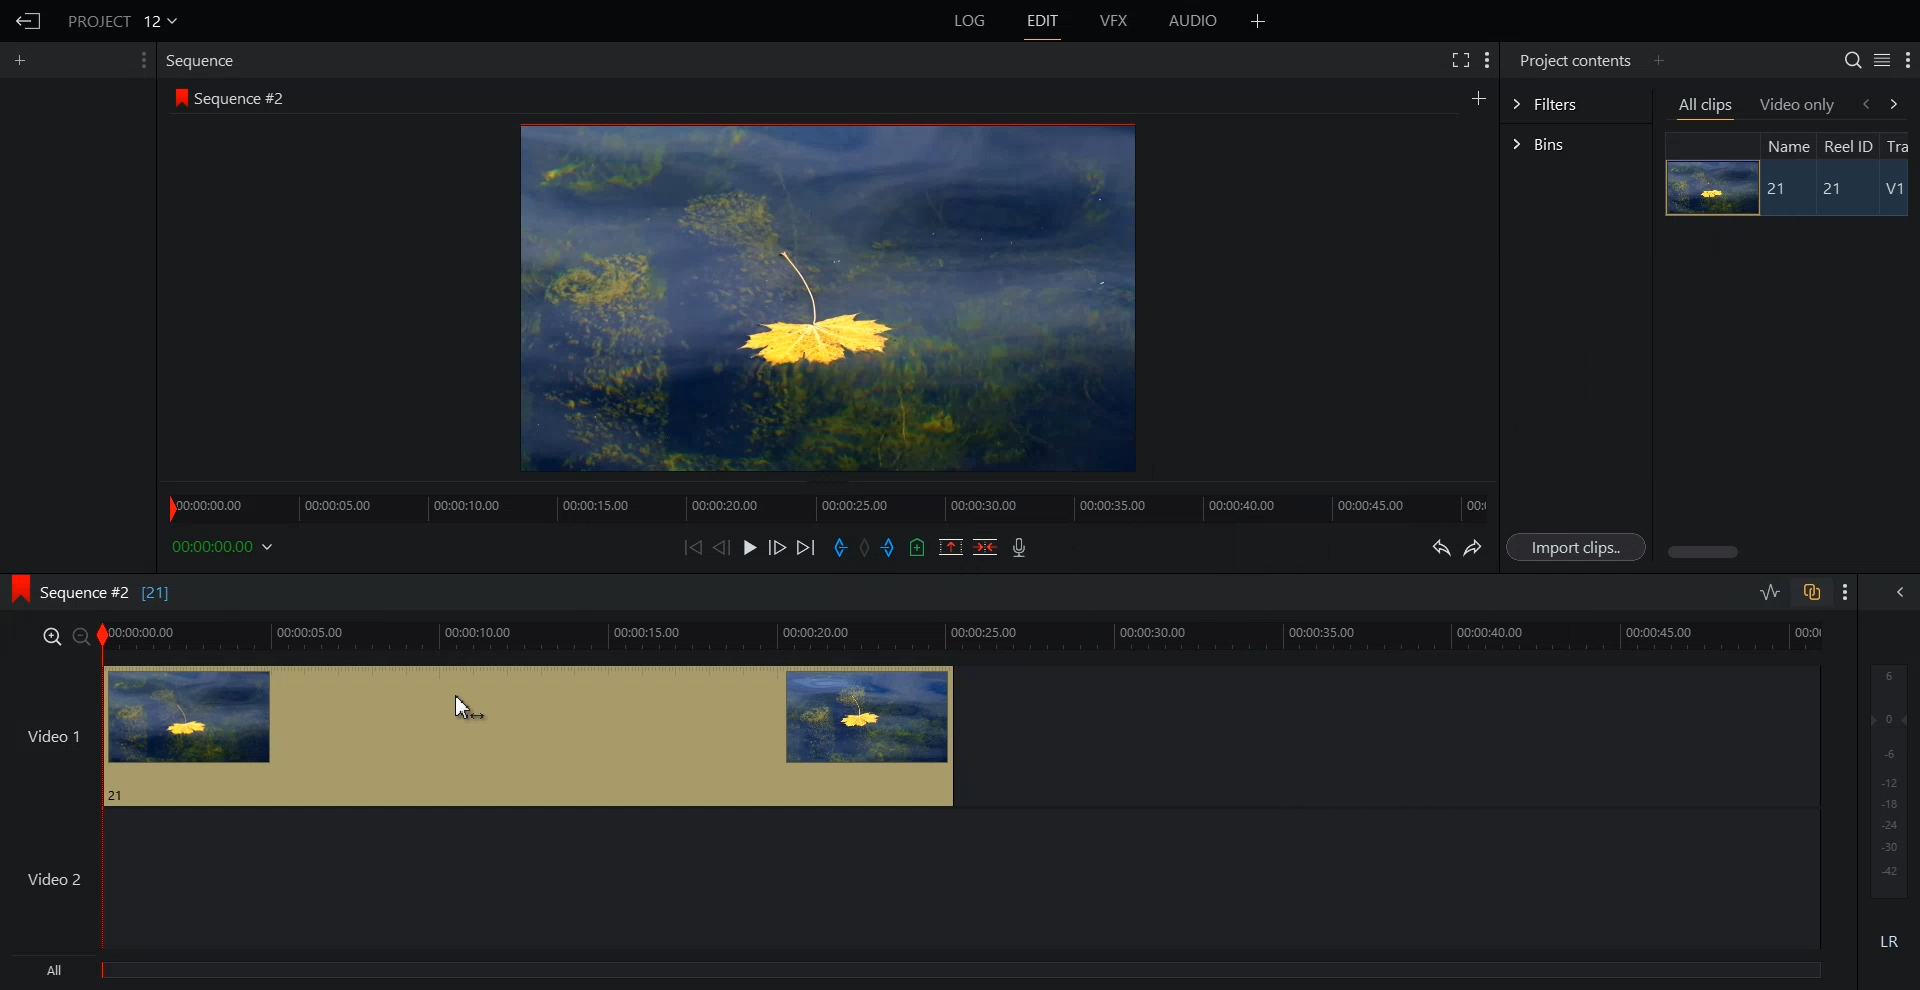 This screenshot has height=990, width=1920. I want to click on Clear all marks, so click(866, 548).